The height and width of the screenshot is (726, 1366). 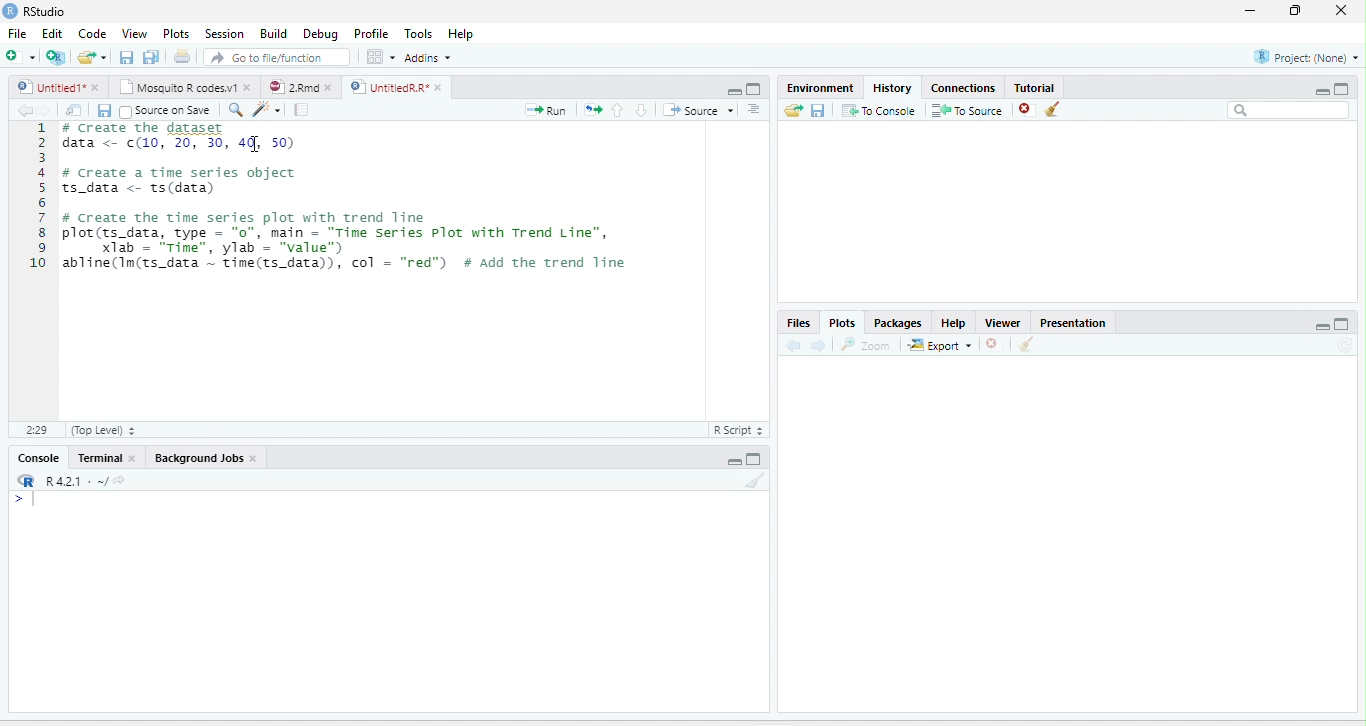 What do you see at coordinates (1036, 87) in the screenshot?
I see `Tutorial` at bounding box center [1036, 87].